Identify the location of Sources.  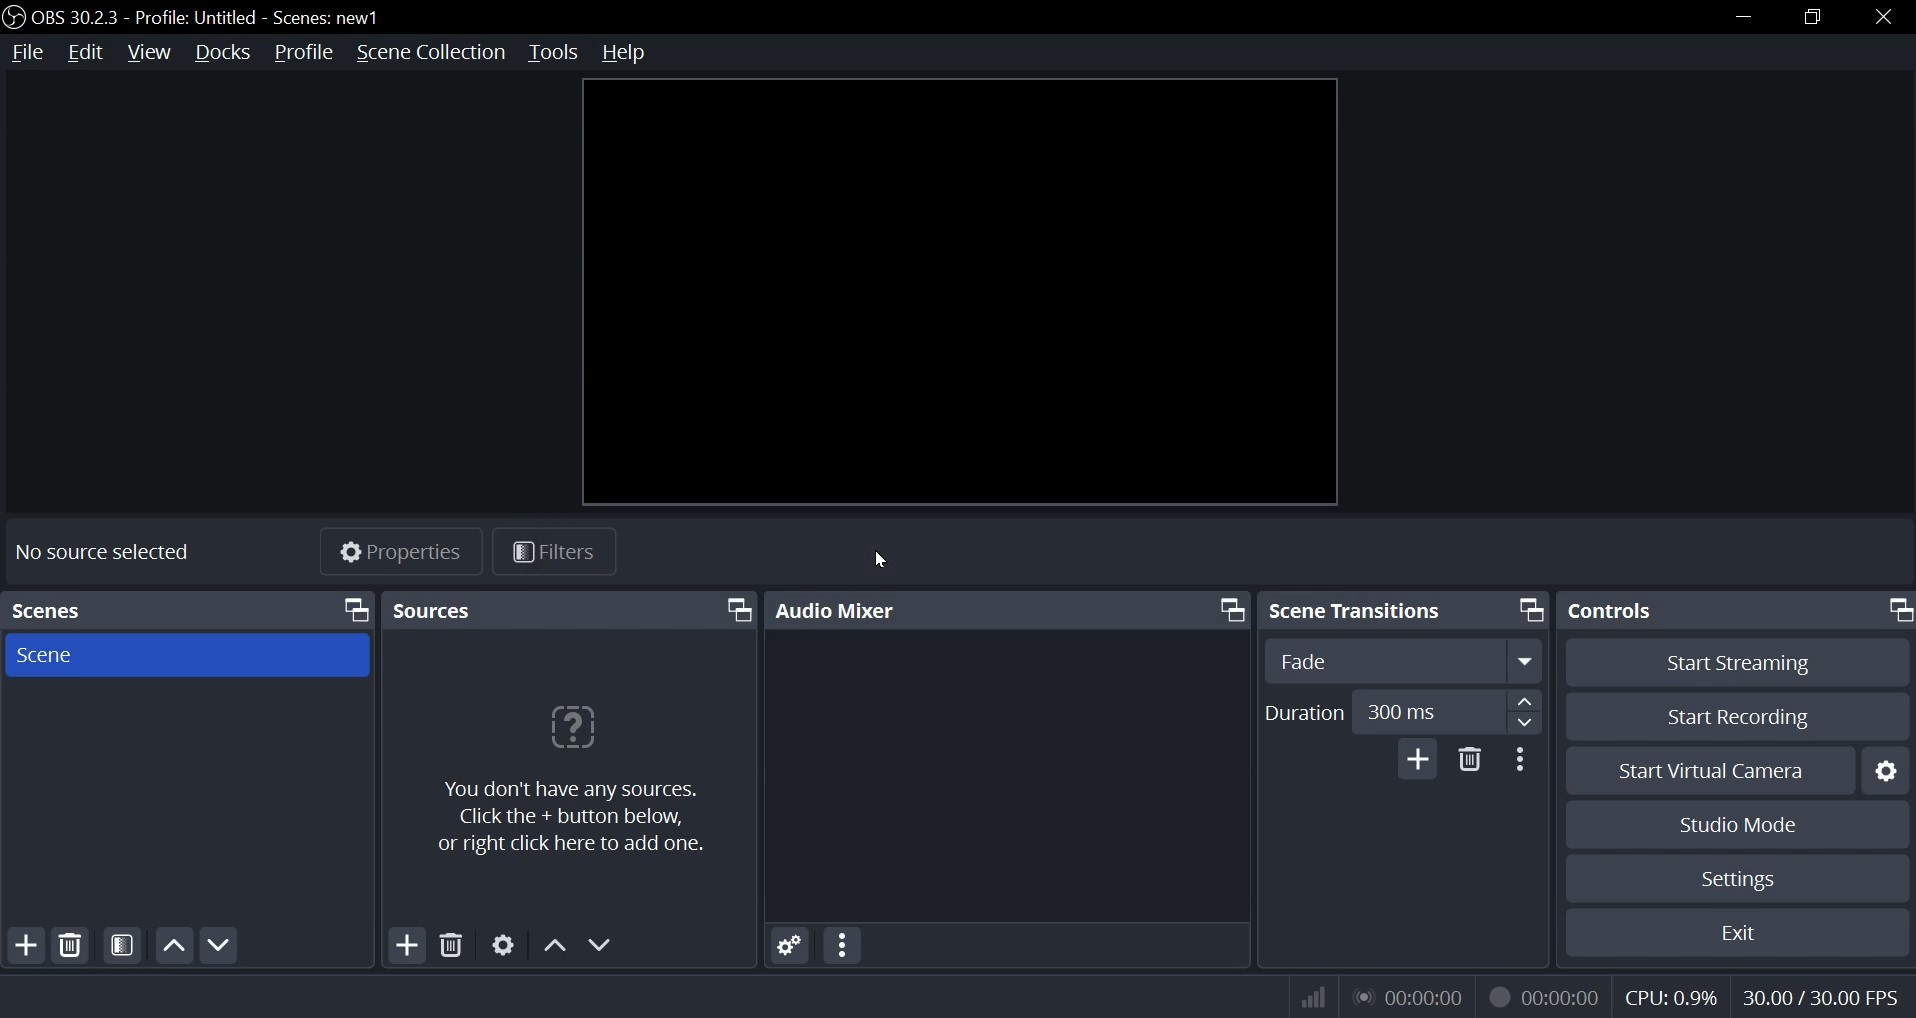
(438, 610).